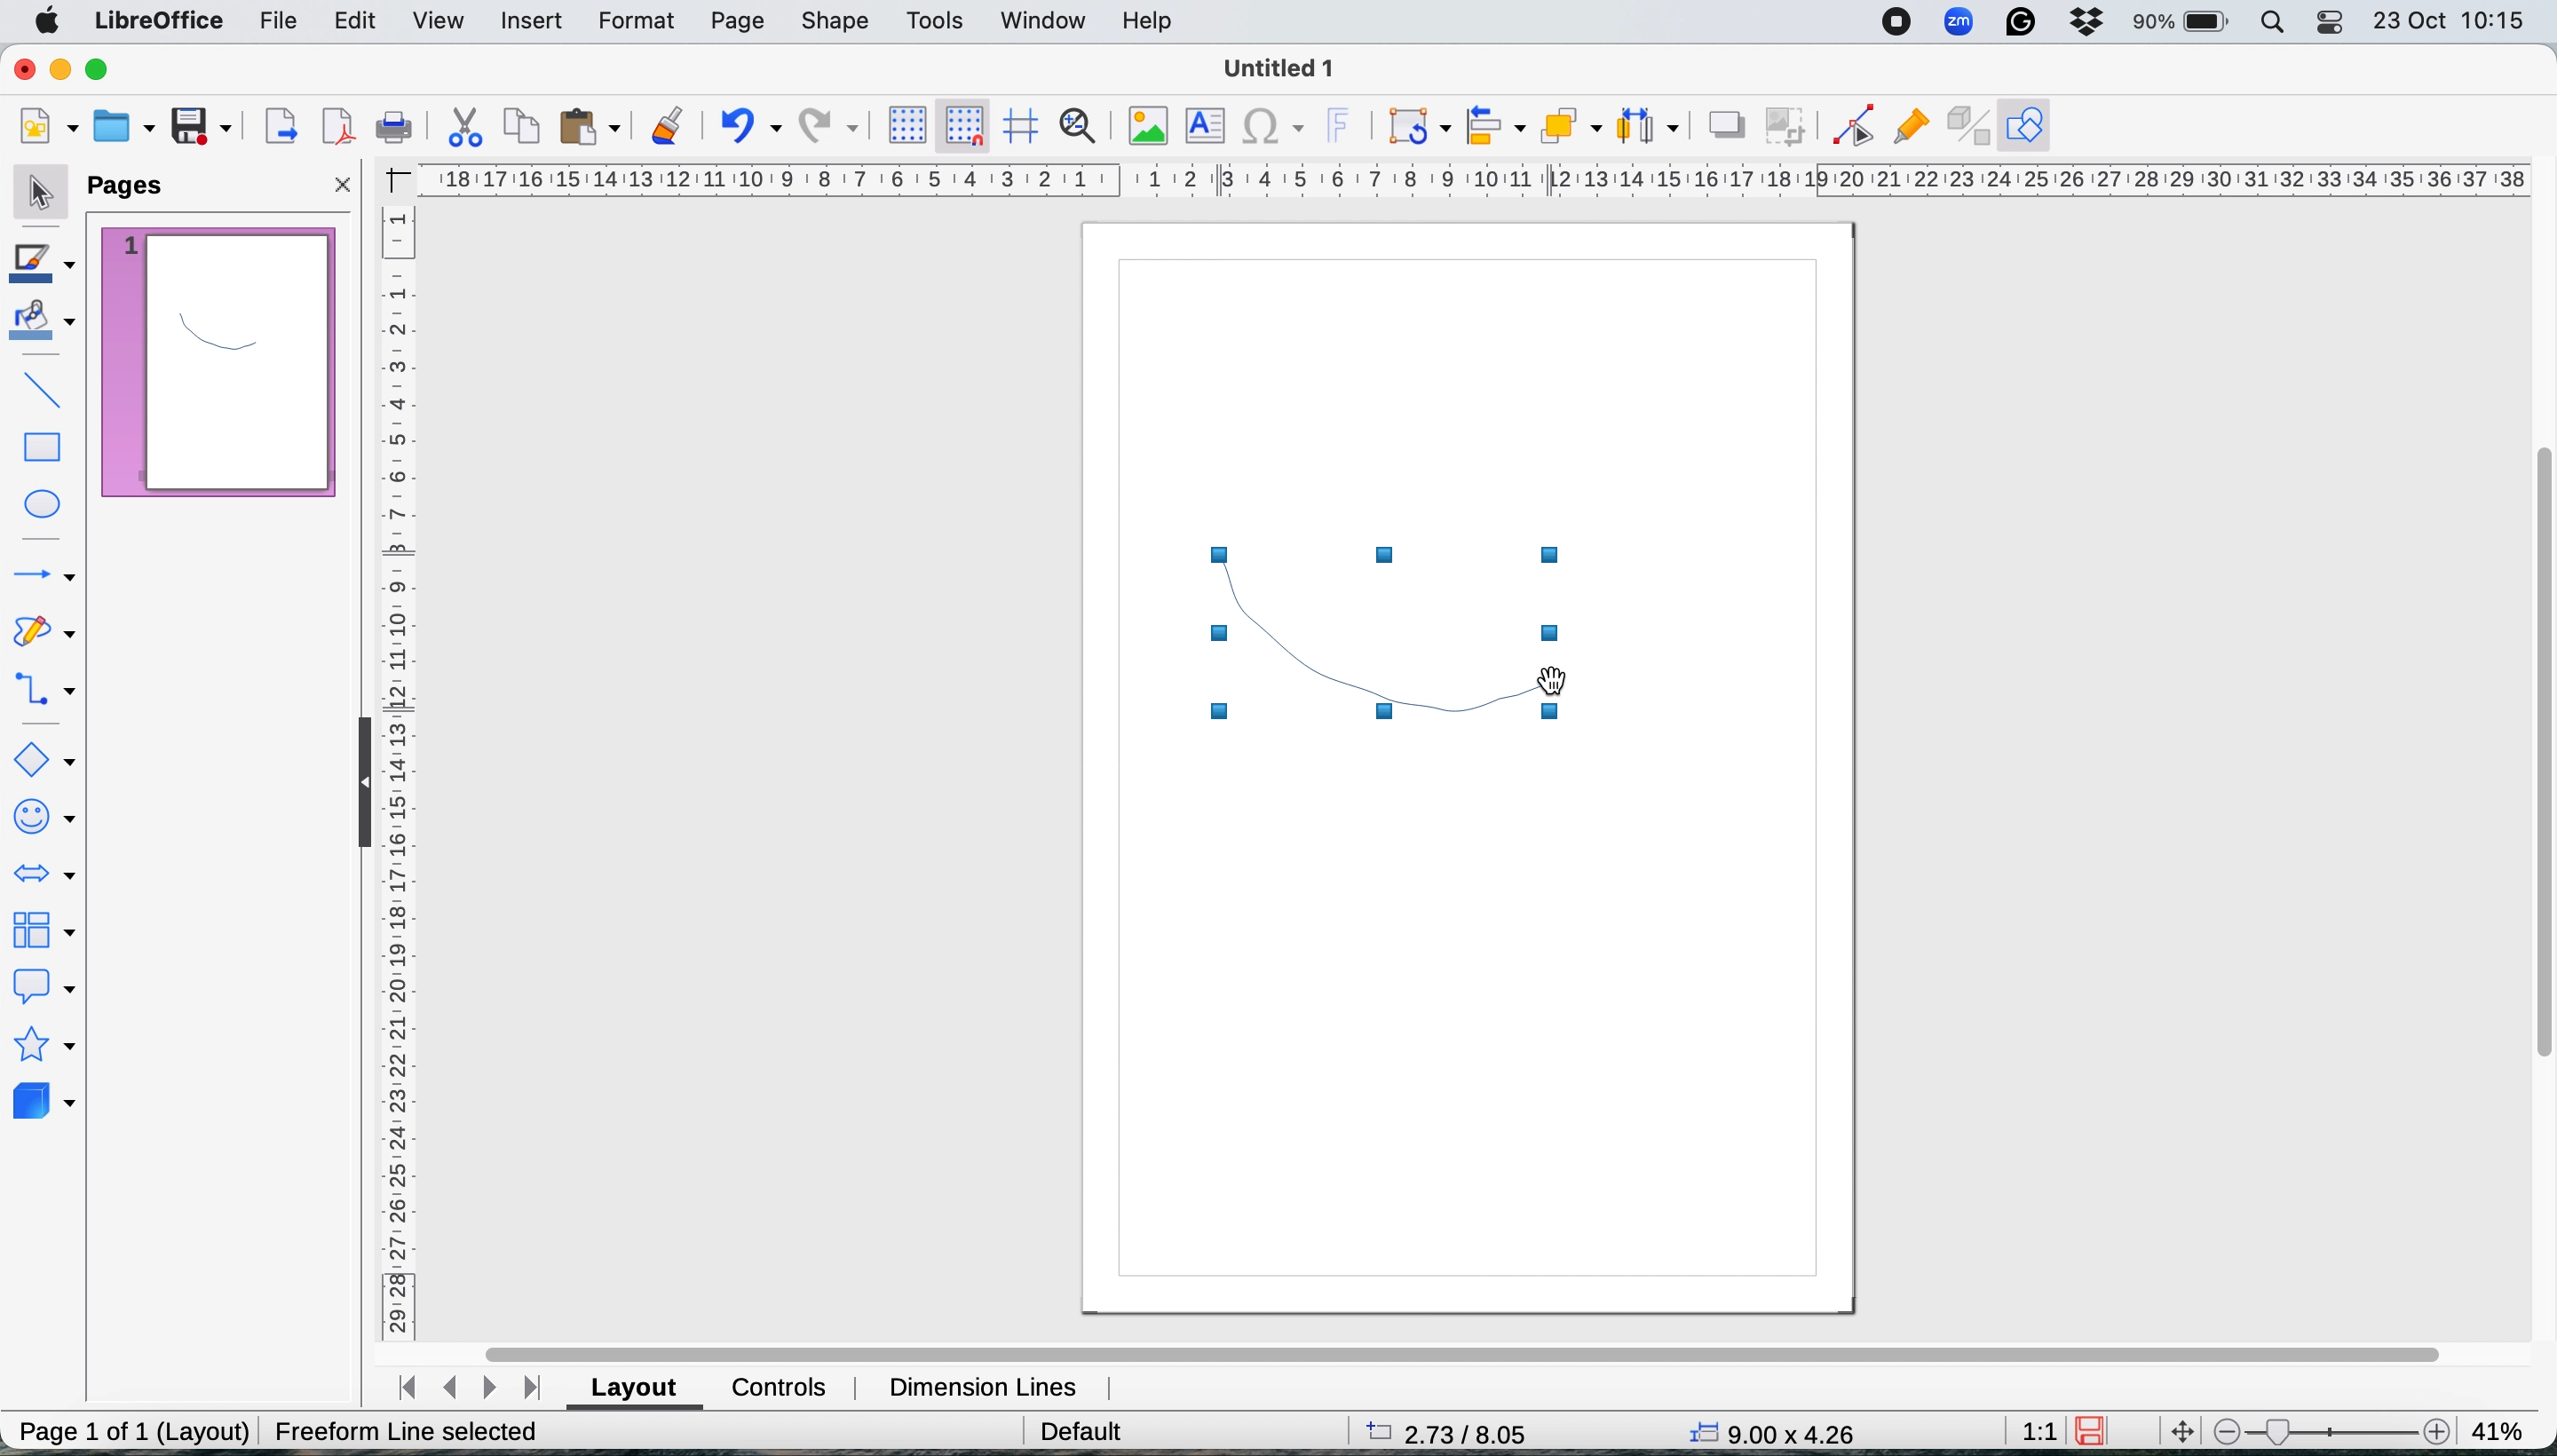  I want to click on redo, so click(830, 129).